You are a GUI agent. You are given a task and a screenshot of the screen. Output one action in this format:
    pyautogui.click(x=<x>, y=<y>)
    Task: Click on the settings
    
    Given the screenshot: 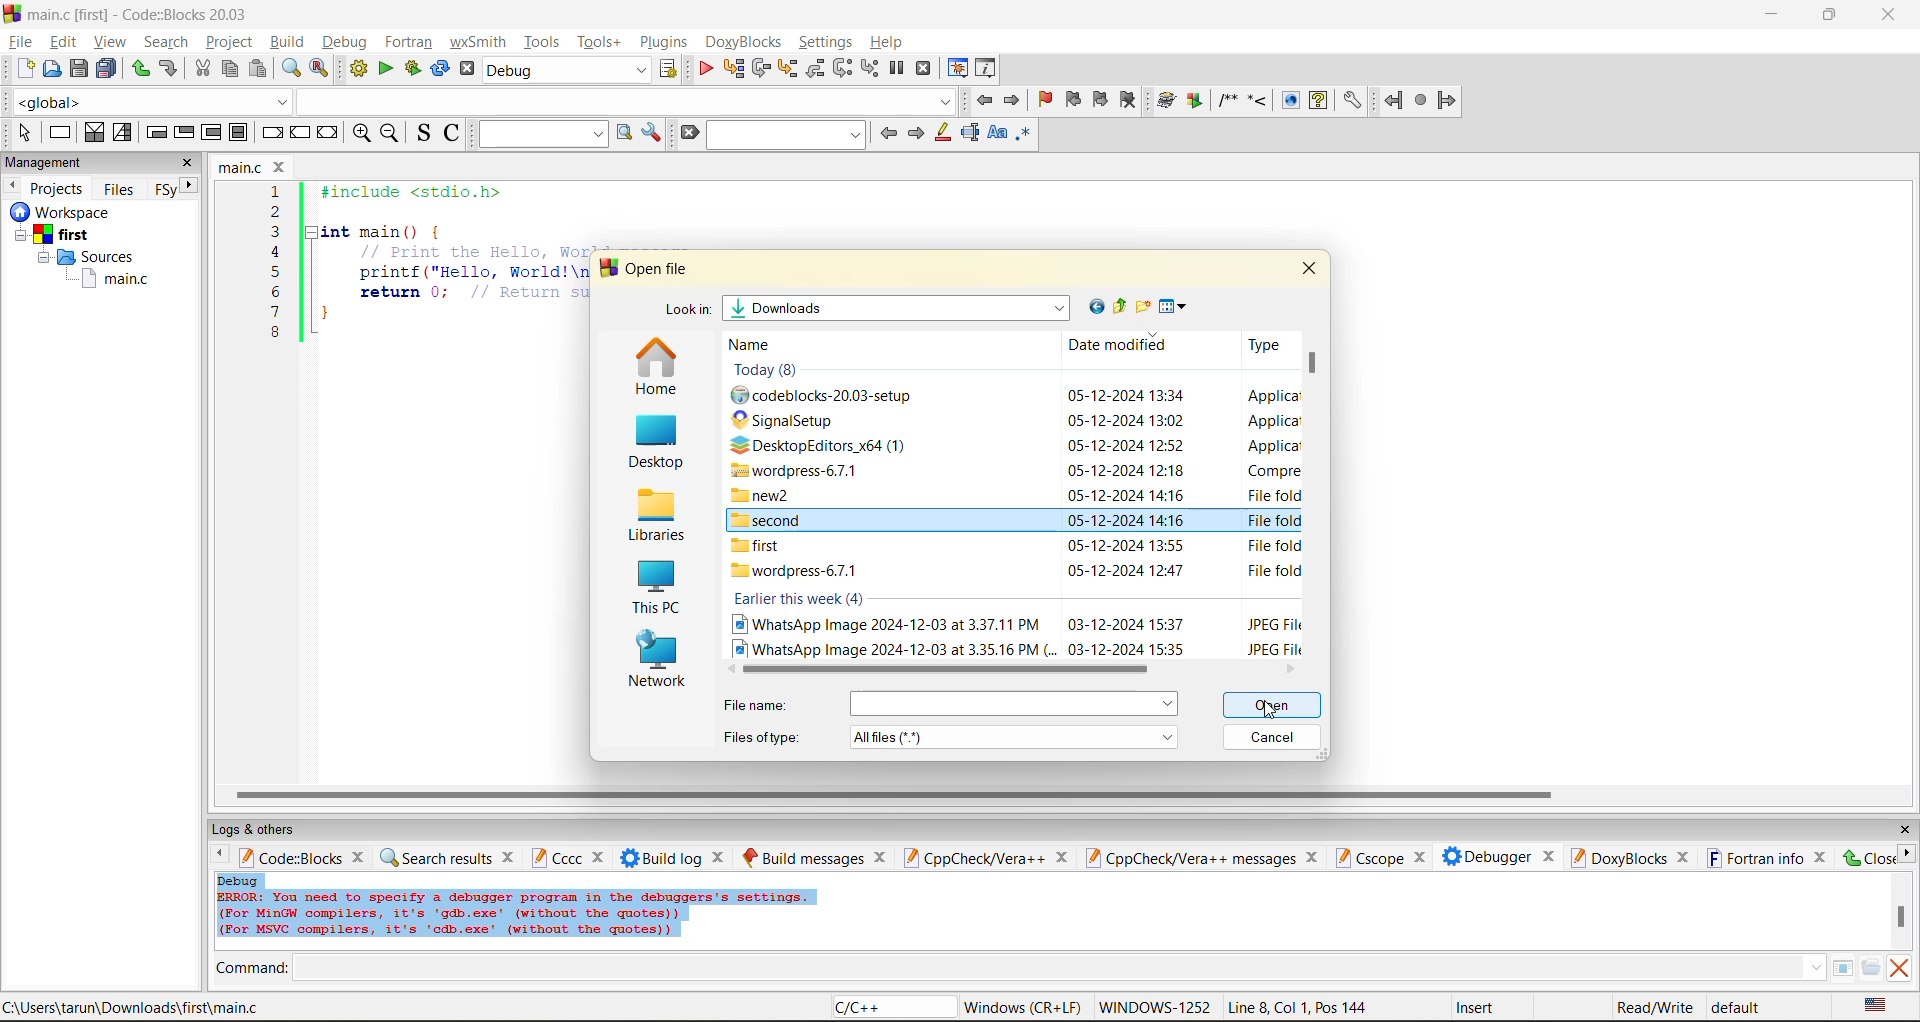 What is the action you would take?
    pyautogui.click(x=827, y=42)
    